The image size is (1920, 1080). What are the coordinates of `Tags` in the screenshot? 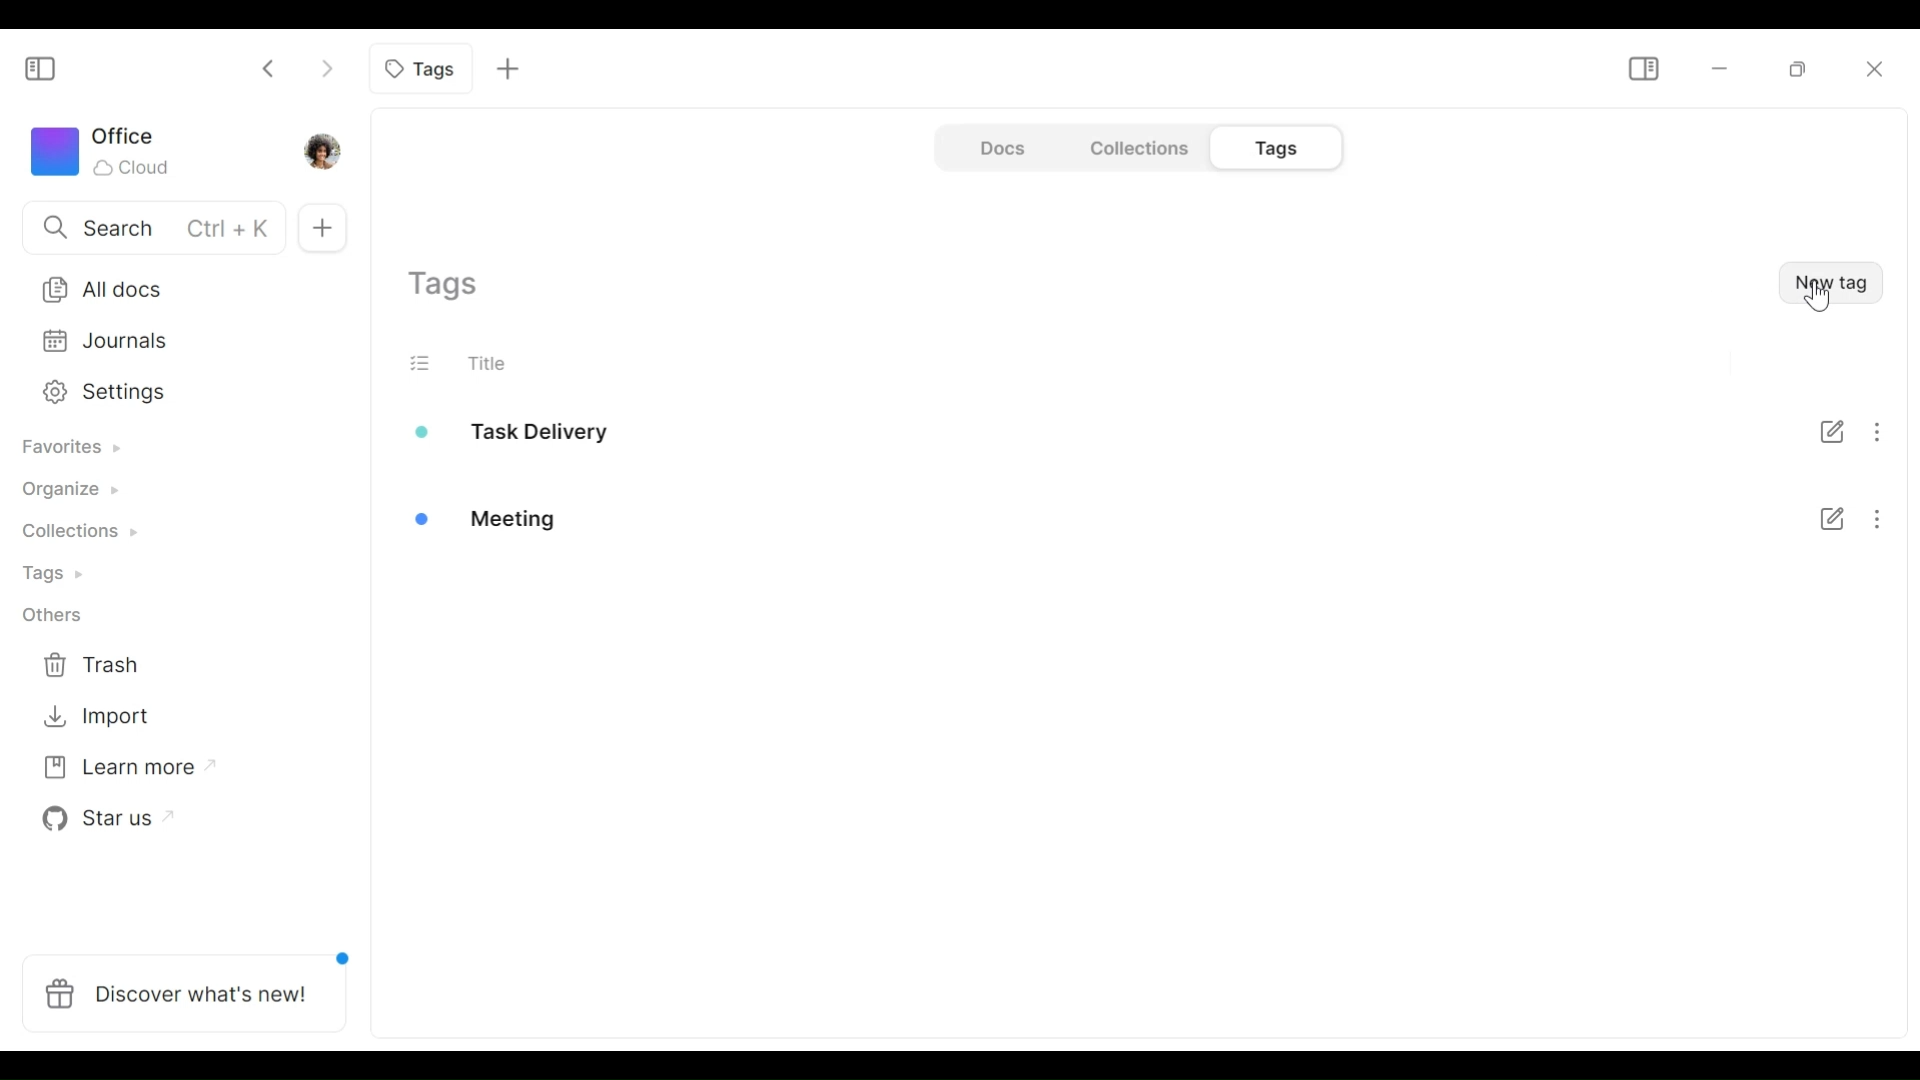 It's located at (61, 575).